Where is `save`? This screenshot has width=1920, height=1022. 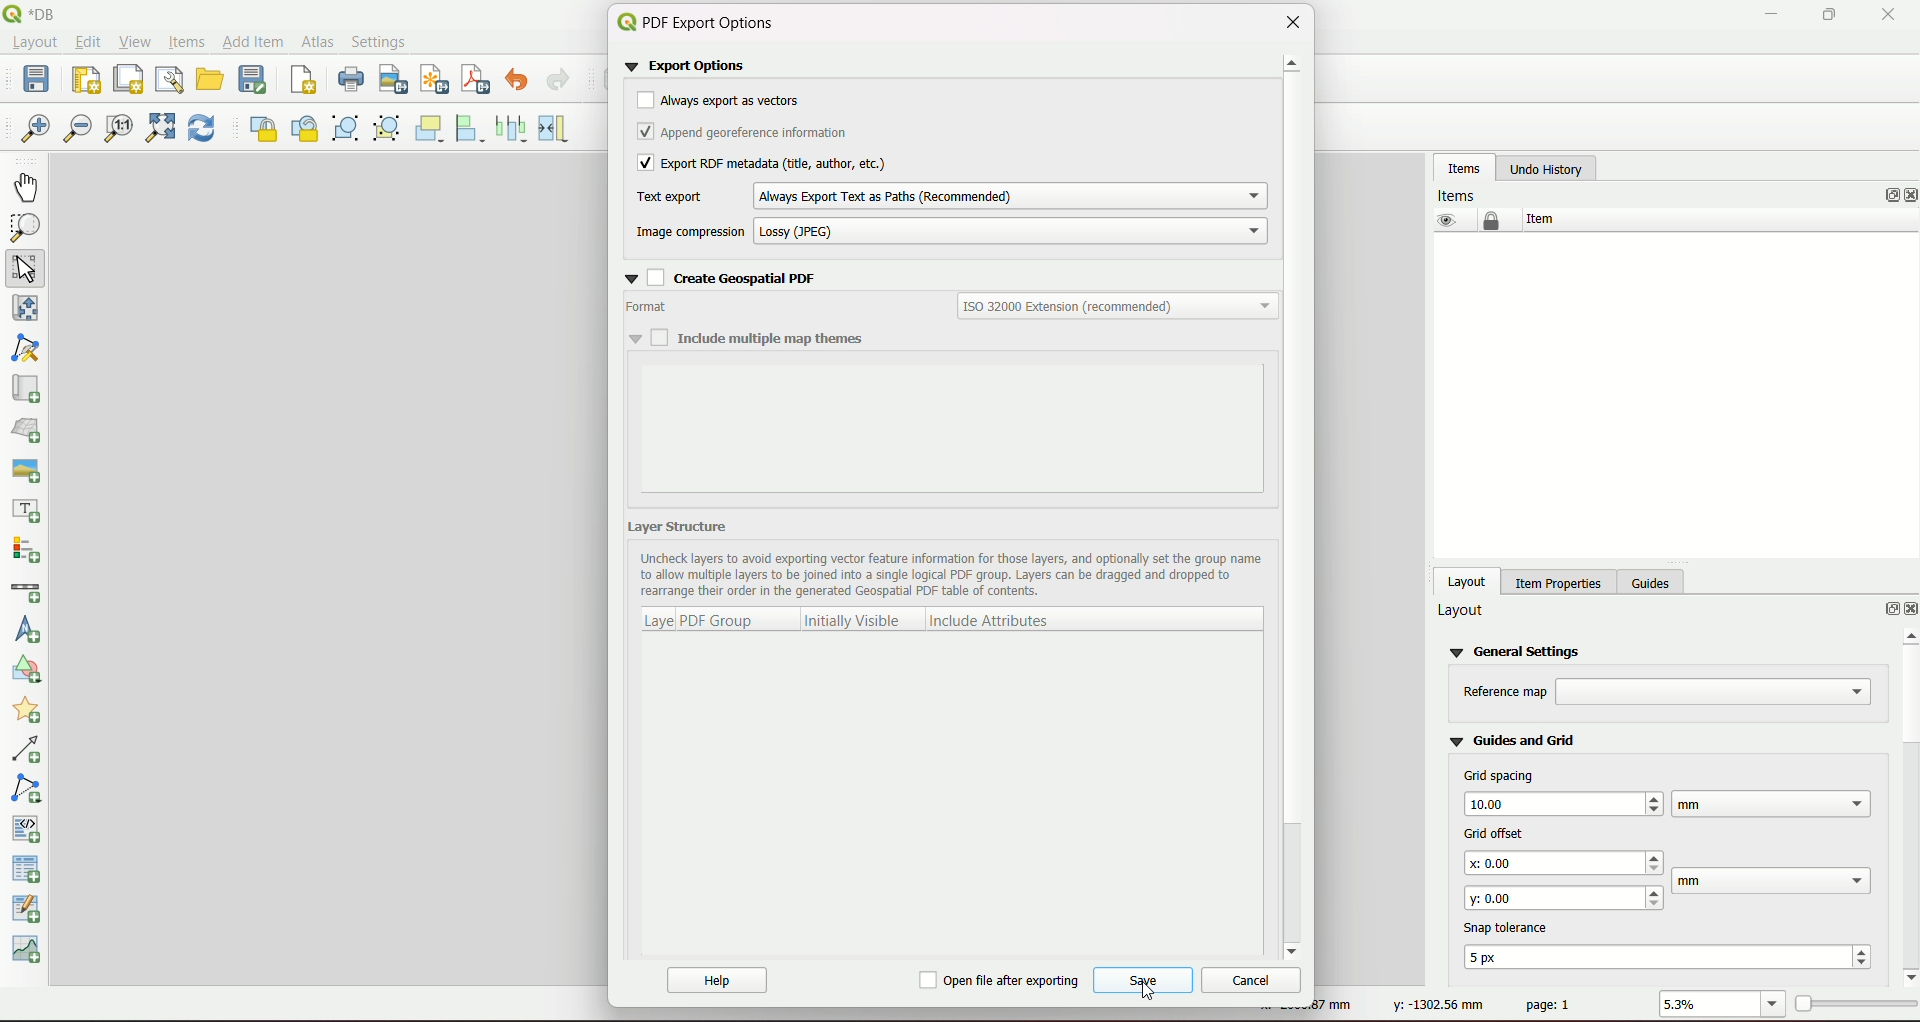
save is located at coordinates (1142, 983).